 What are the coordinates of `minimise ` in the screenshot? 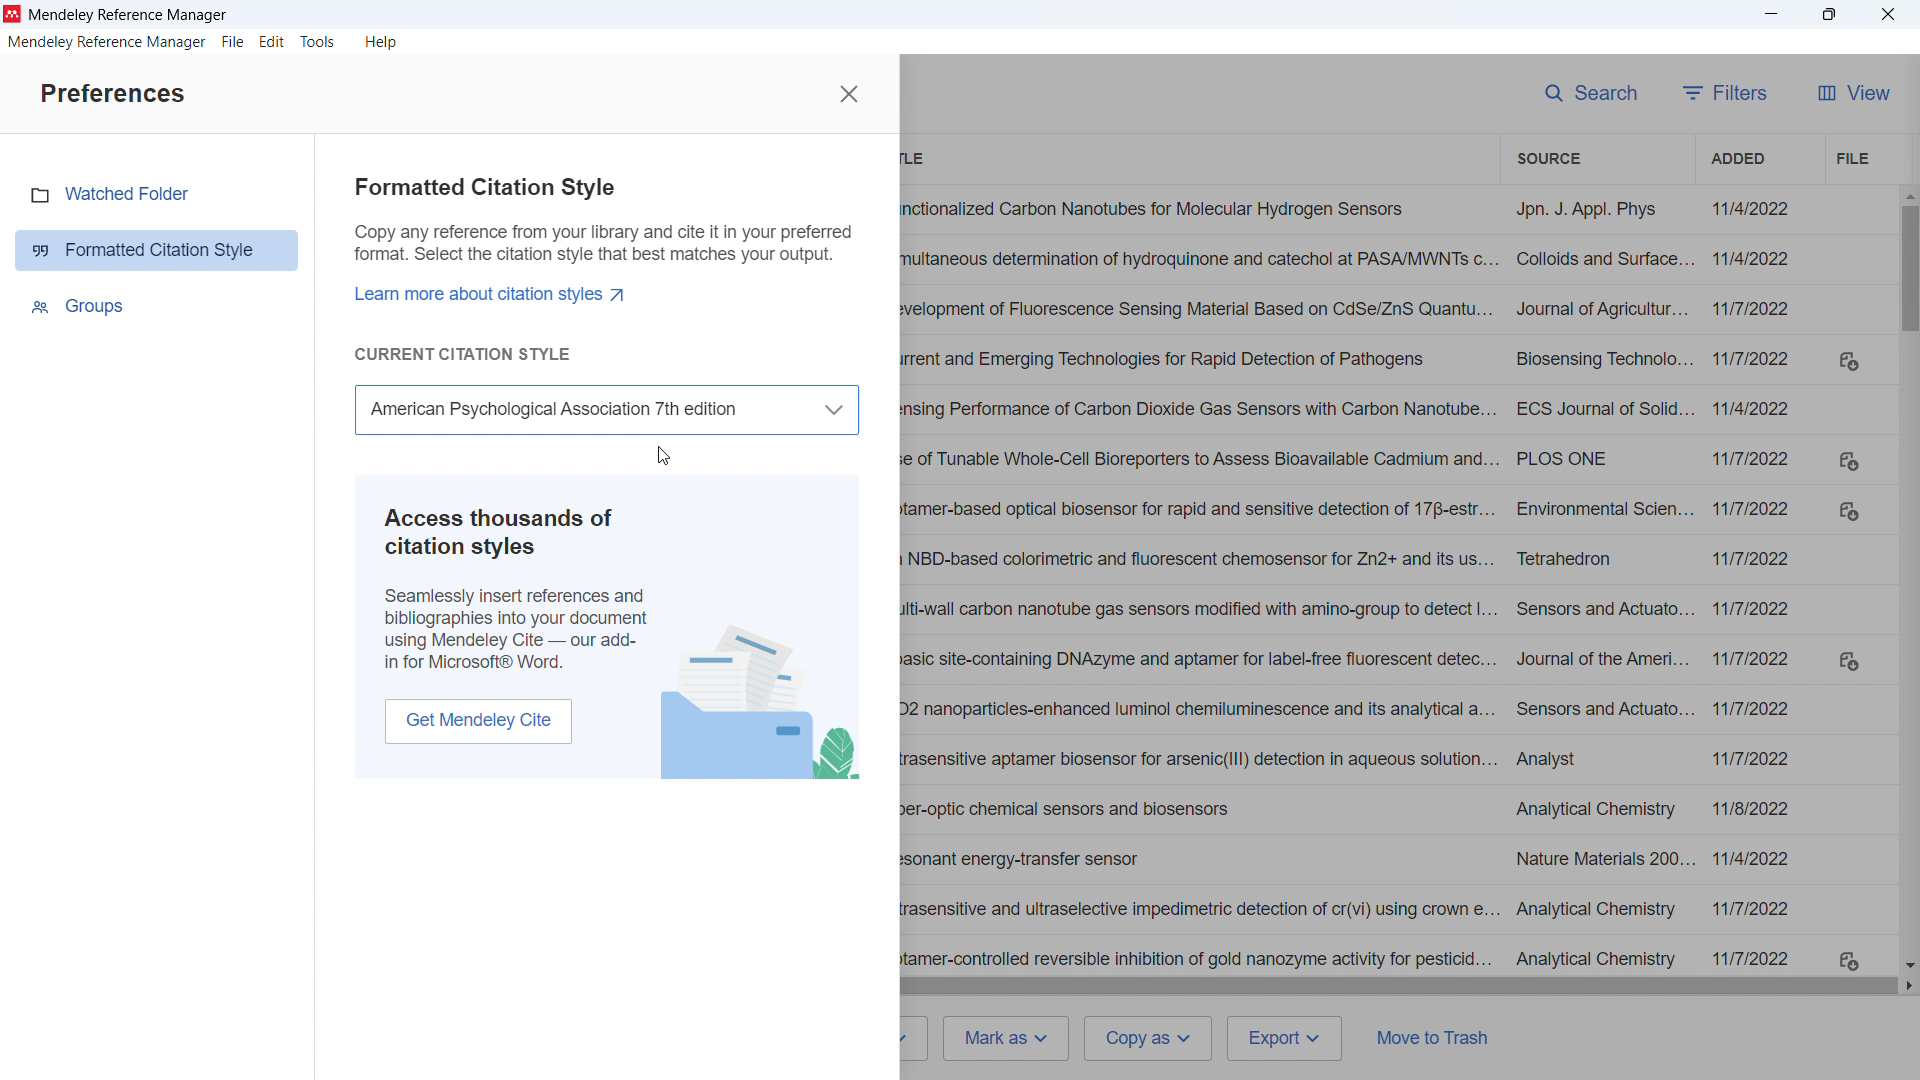 It's located at (1772, 15).